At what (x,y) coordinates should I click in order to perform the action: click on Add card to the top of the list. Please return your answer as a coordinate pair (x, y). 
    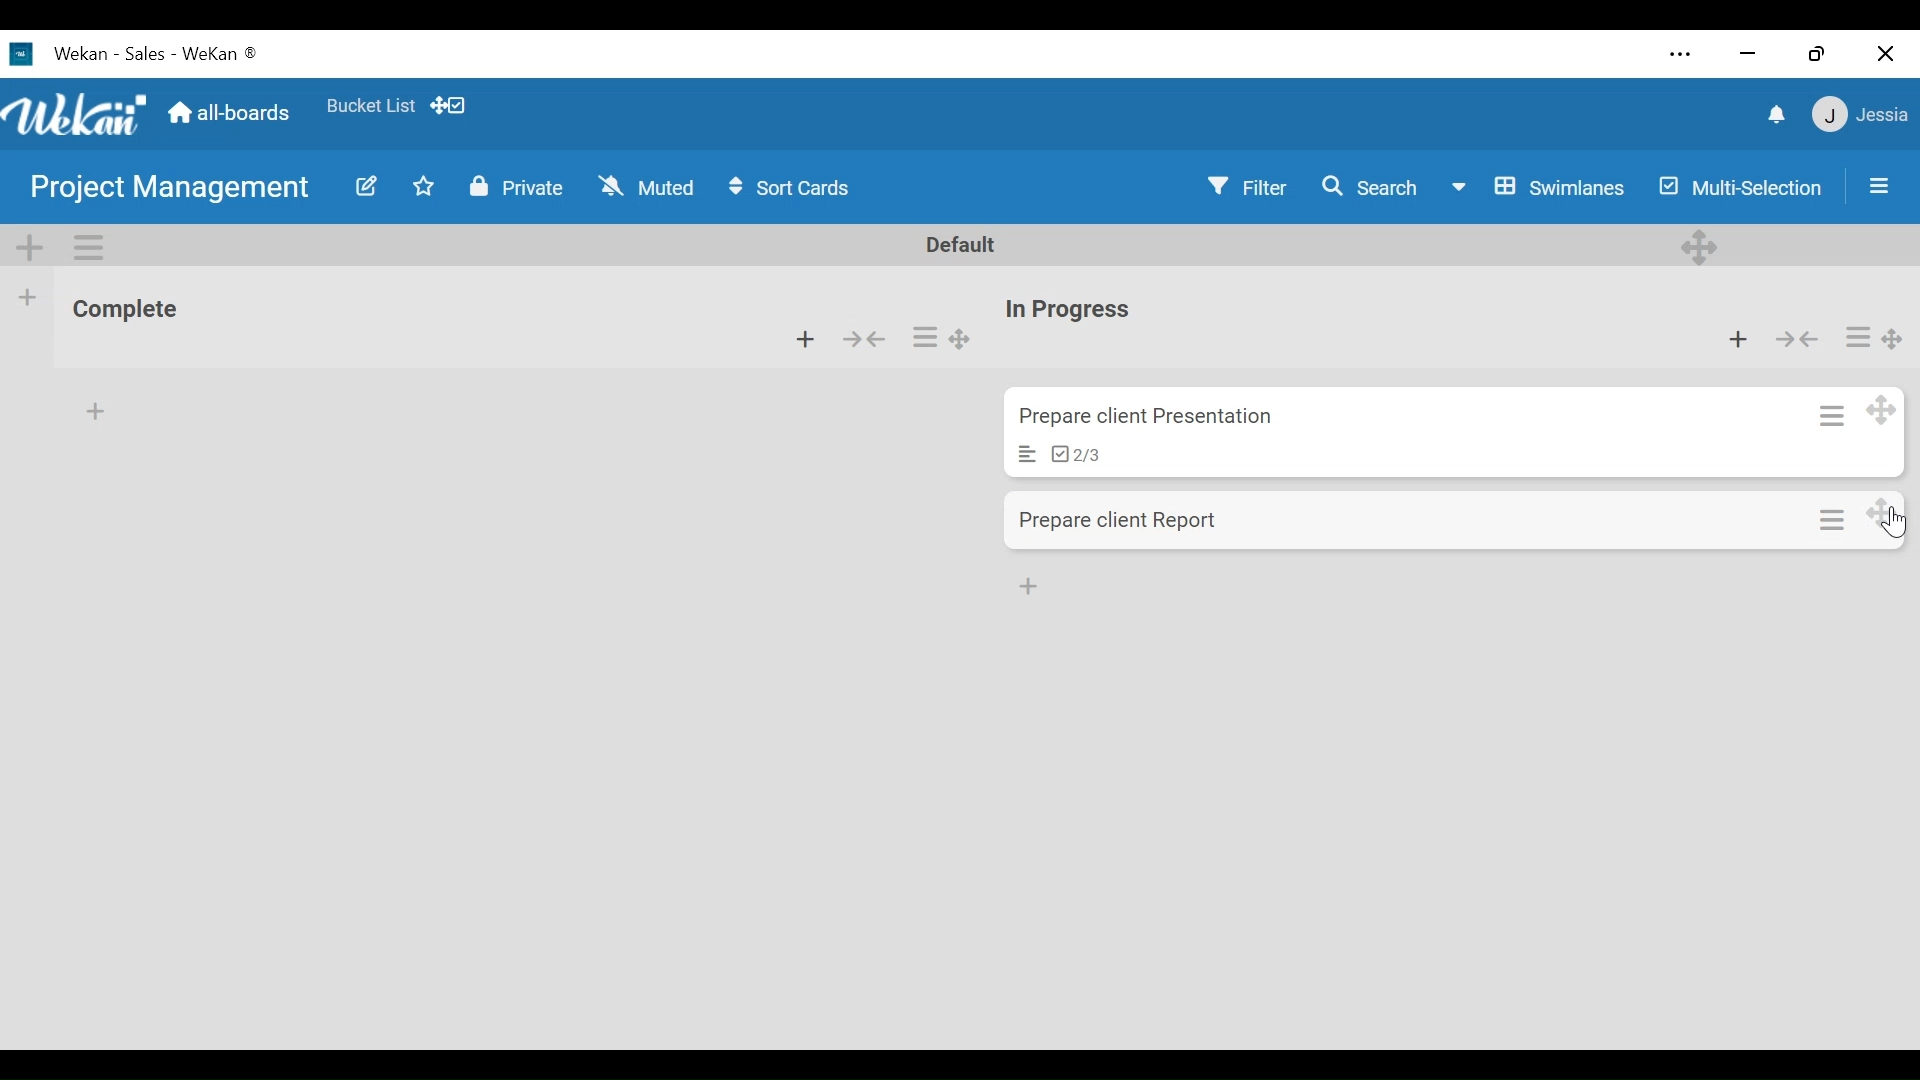
    Looking at the image, I should click on (807, 339).